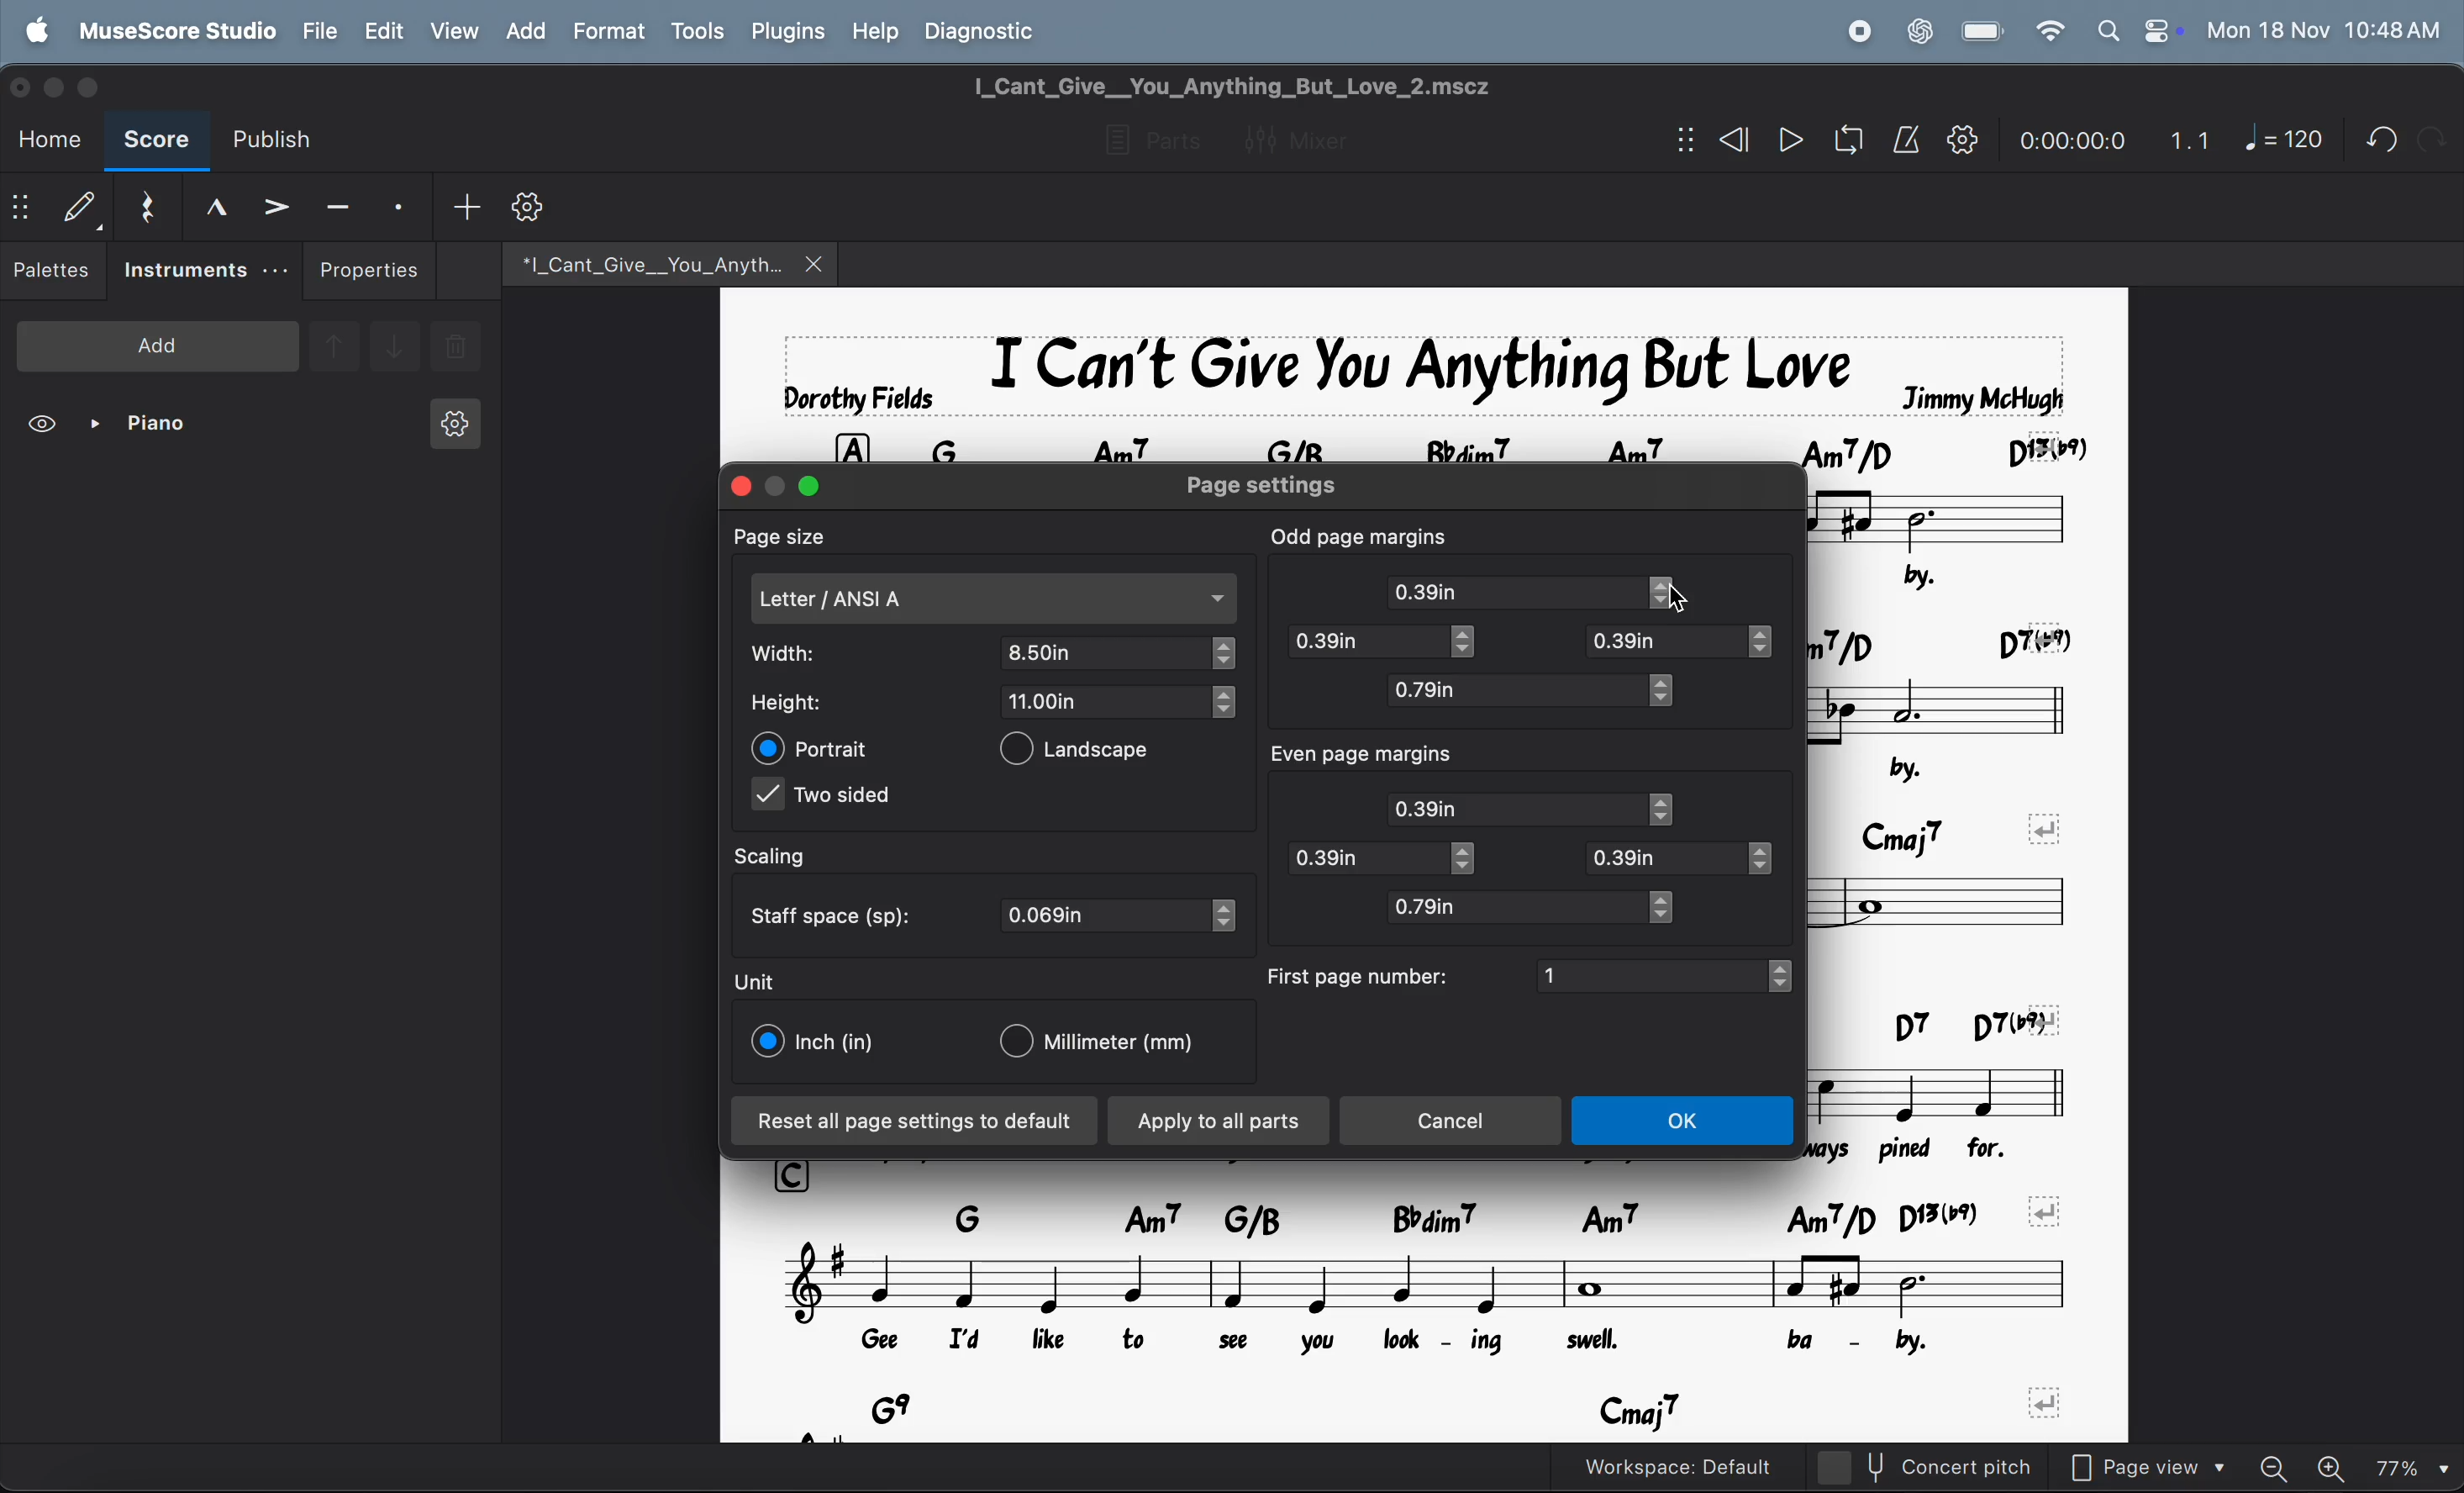 The width and height of the screenshot is (2464, 1493). What do you see at coordinates (1695, 603) in the screenshot?
I see `cursor` at bounding box center [1695, 603].